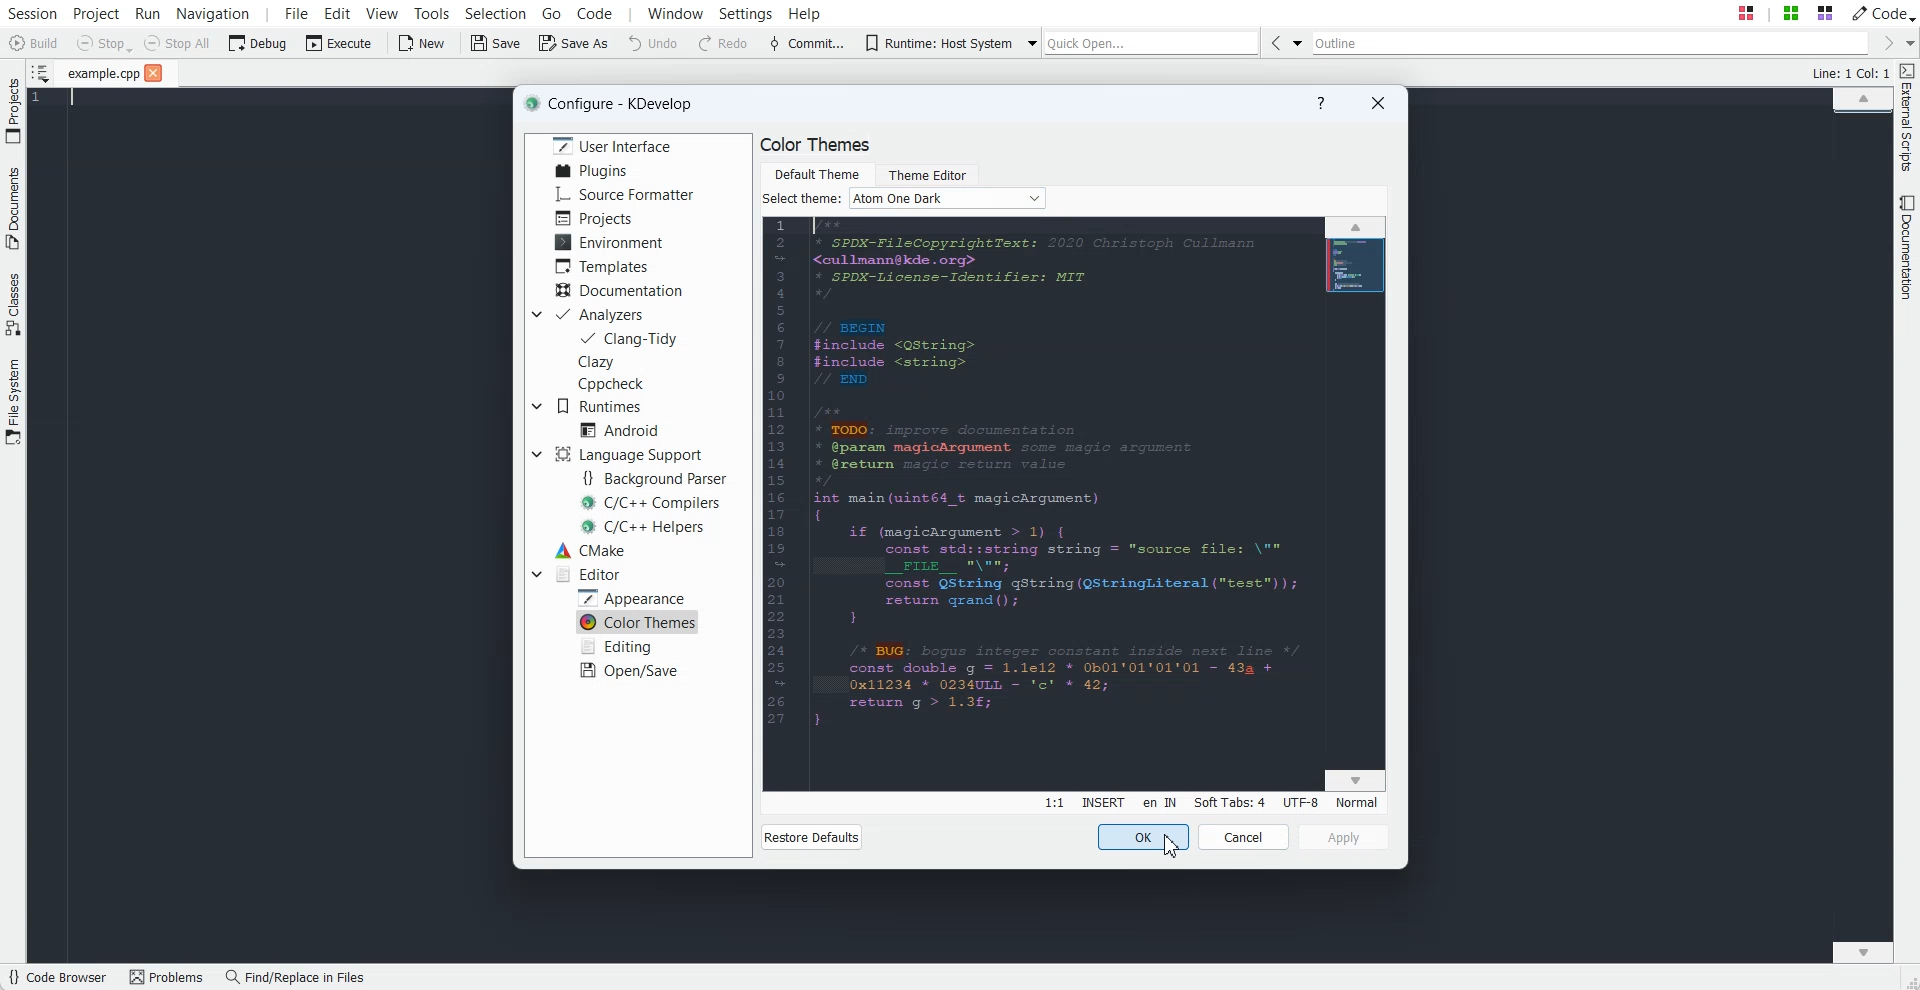 The image size is (1920, 990). What do you see at coordinates (659, 479) in the screenshot?
I see `Background Parser` at bounding box center [659, 479].